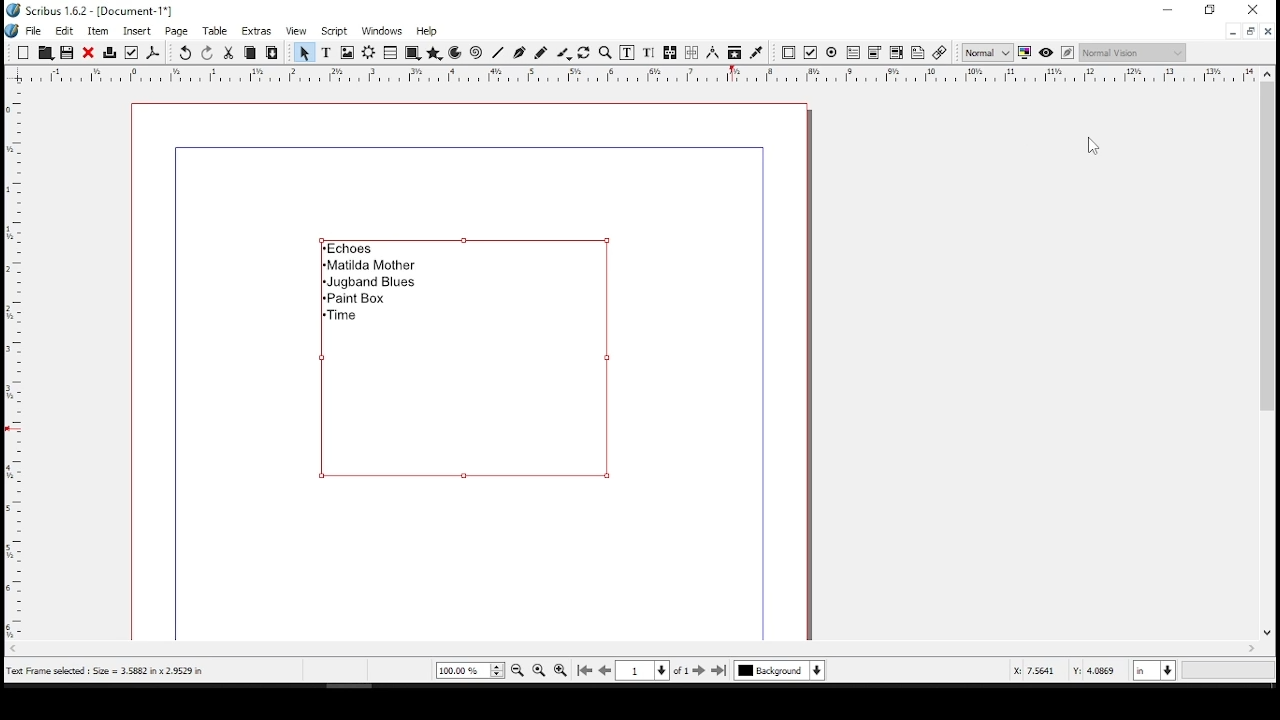  Describe the element at coordinates (650, 73) in the screenshot. I see `horizontal scale` at that location.